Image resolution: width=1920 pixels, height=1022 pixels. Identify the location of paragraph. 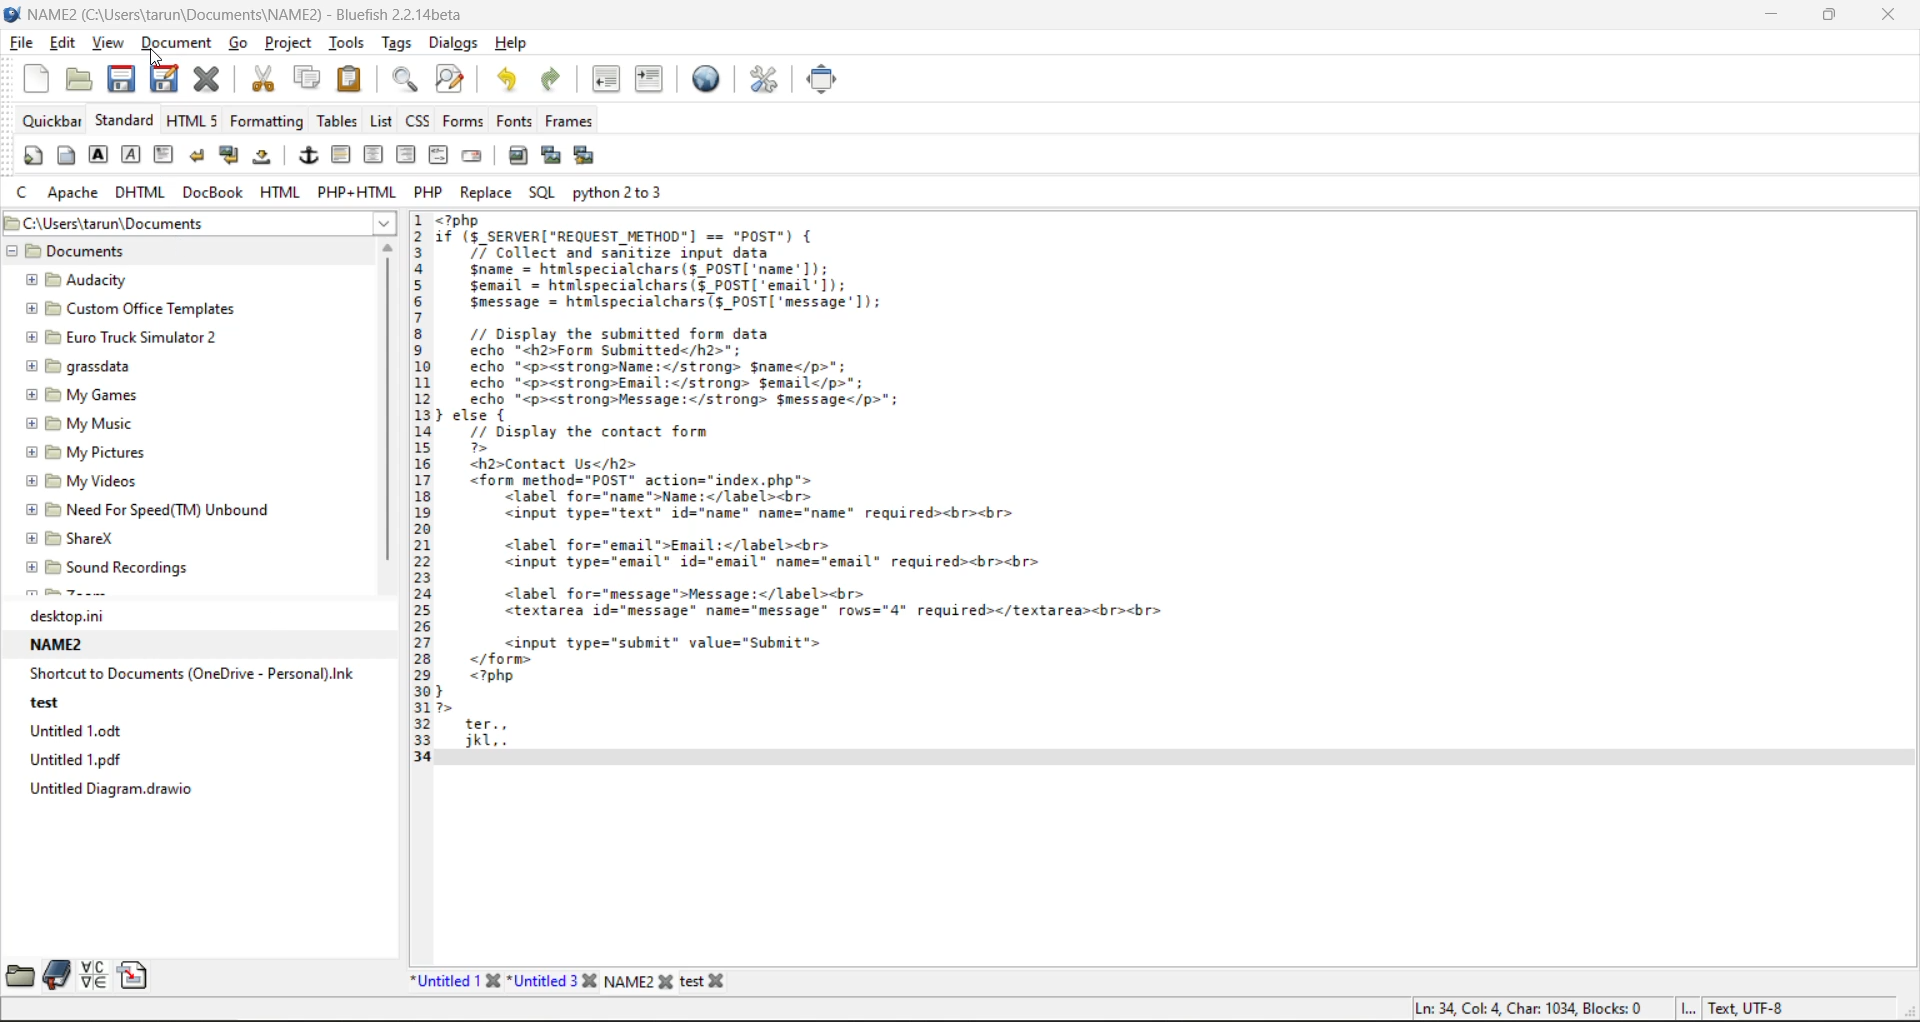
(168, 156).